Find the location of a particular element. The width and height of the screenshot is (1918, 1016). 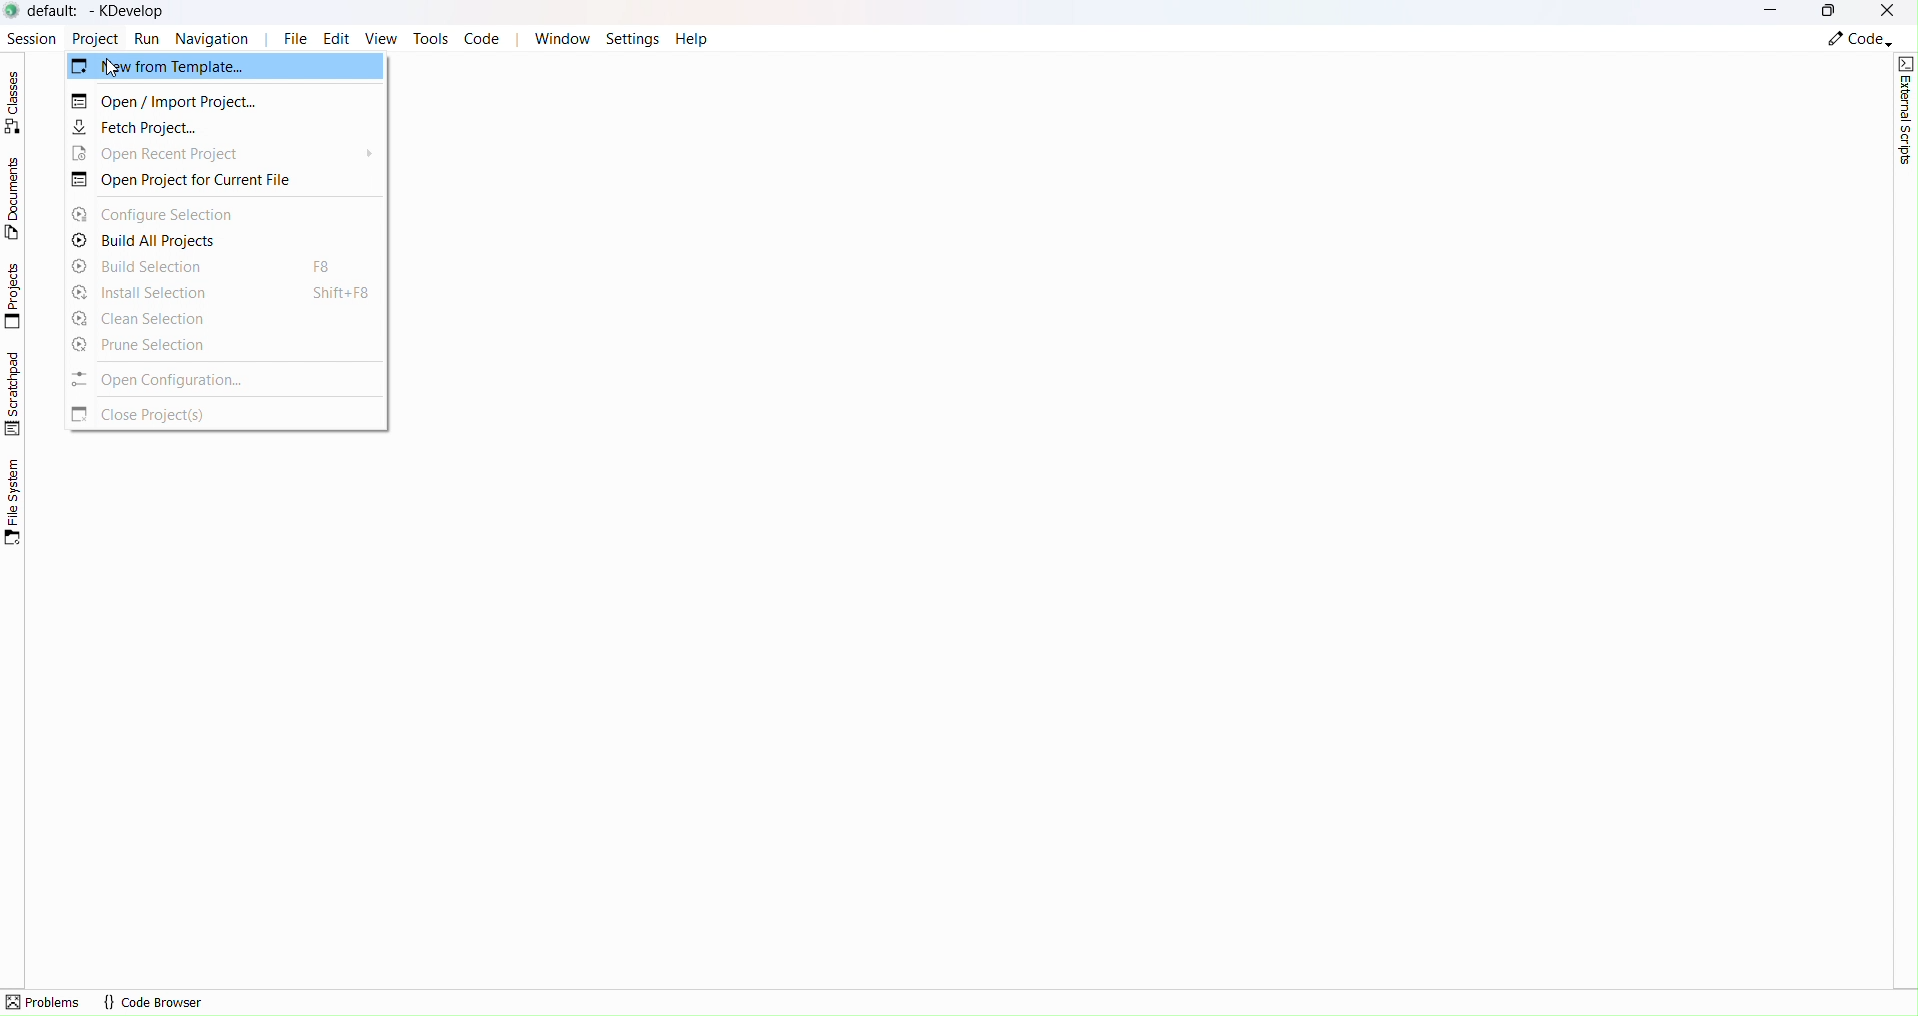

Open/Import Project is located at coordinates (214, 102).